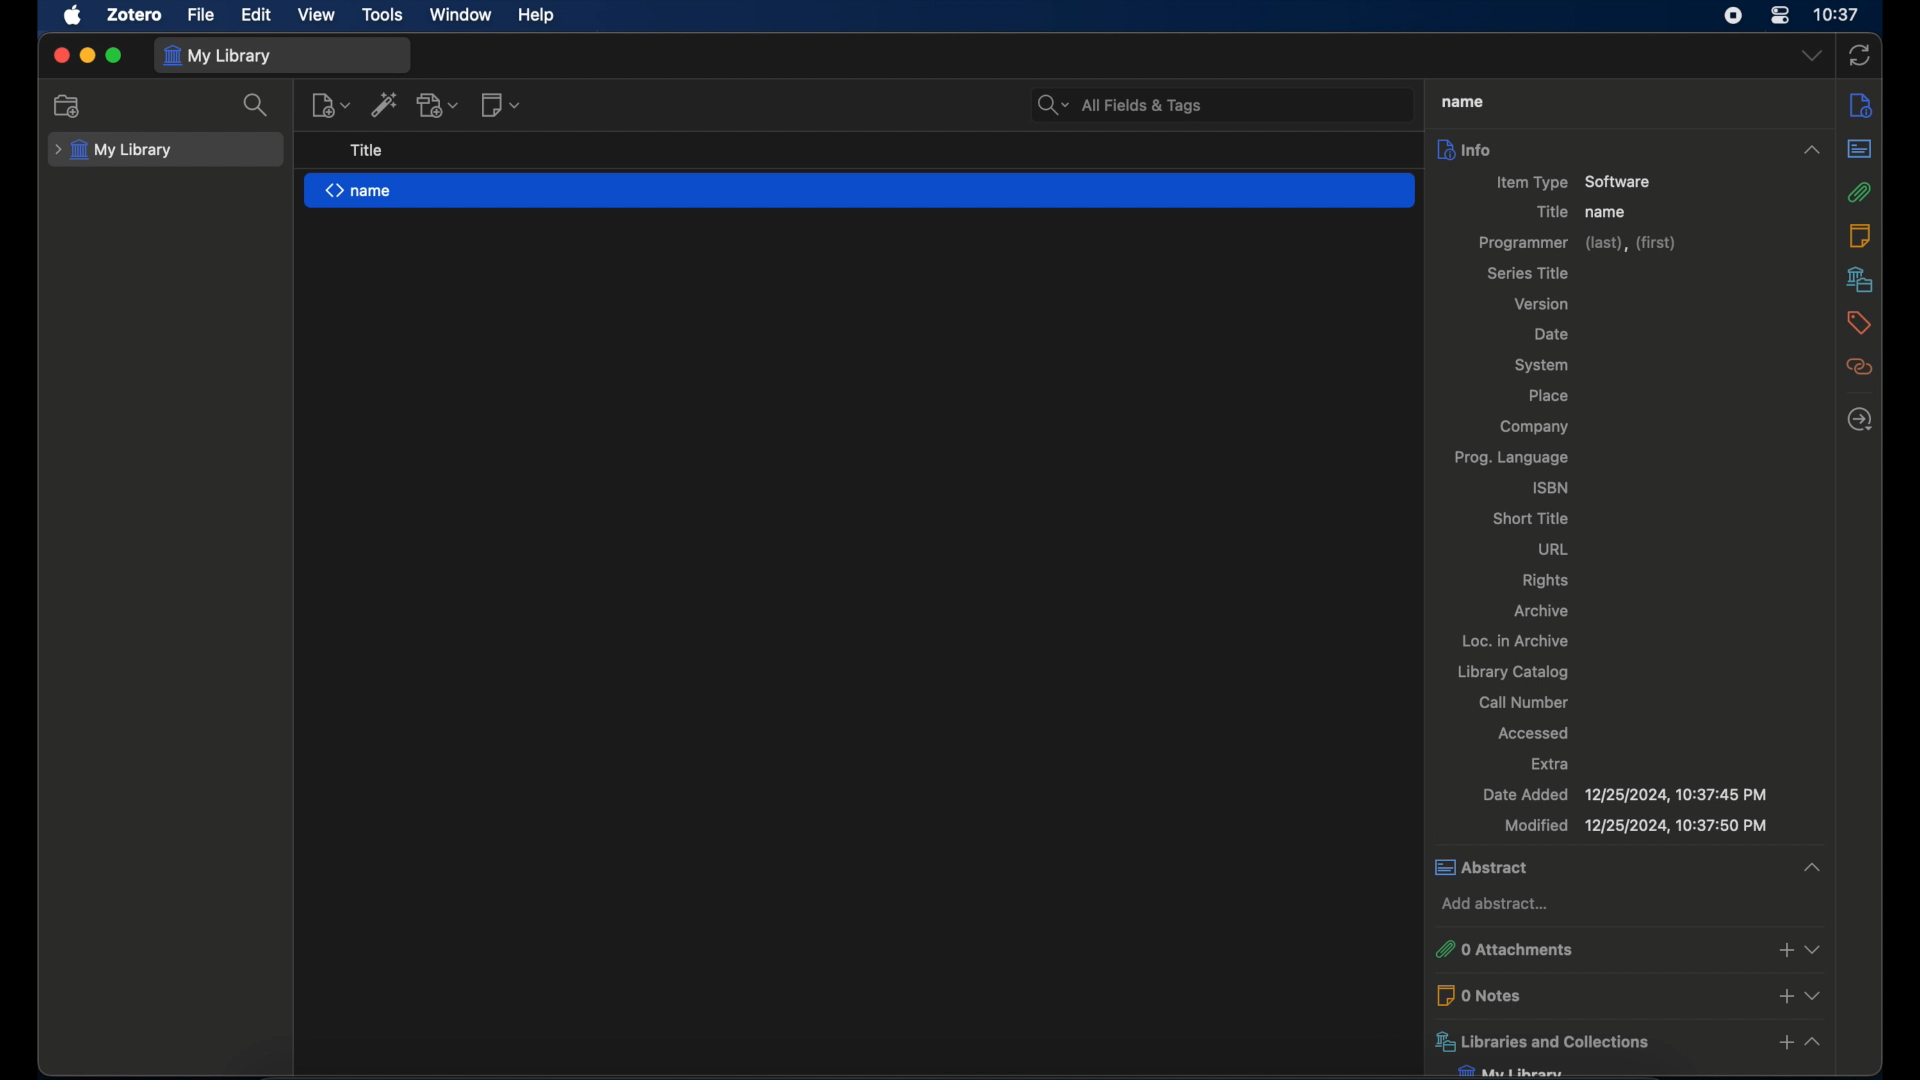 The height and width of the screenshot is (1080, 1920). Describe the element at coordinates (1622, 794) in the screenshot. I see `date added` at that location.